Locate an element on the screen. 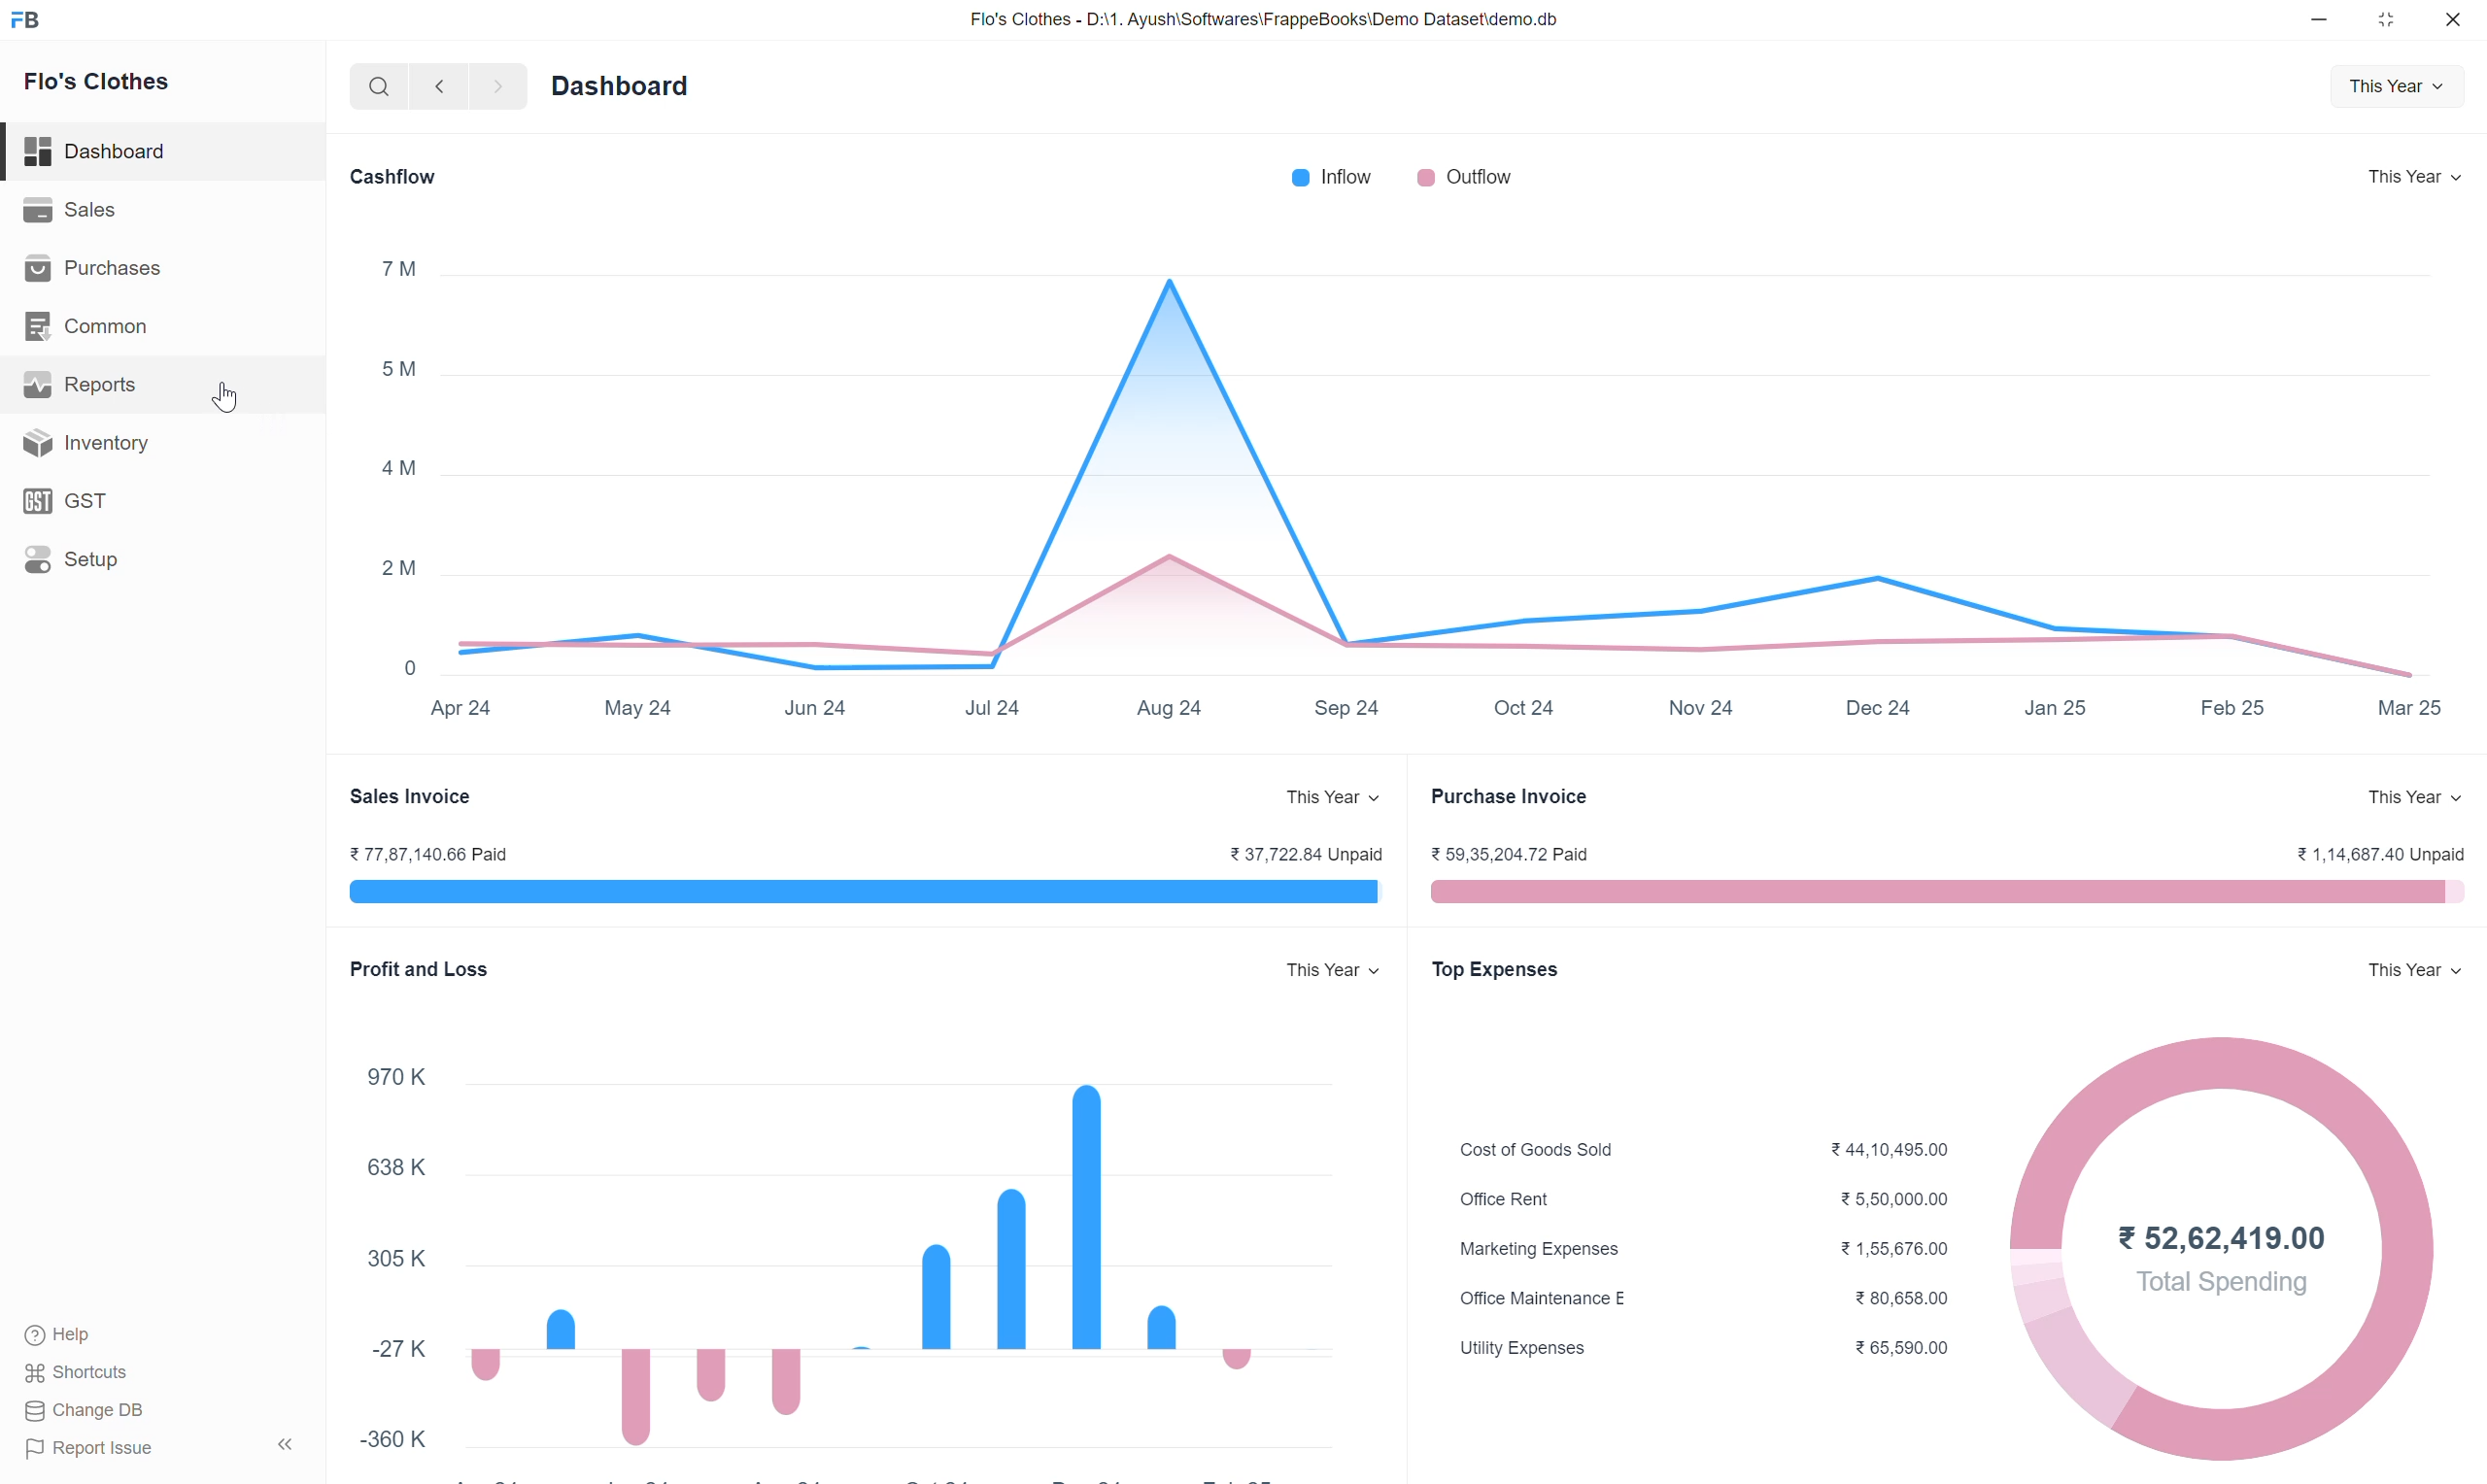   Dashboard is located at coordinates (110, 153).